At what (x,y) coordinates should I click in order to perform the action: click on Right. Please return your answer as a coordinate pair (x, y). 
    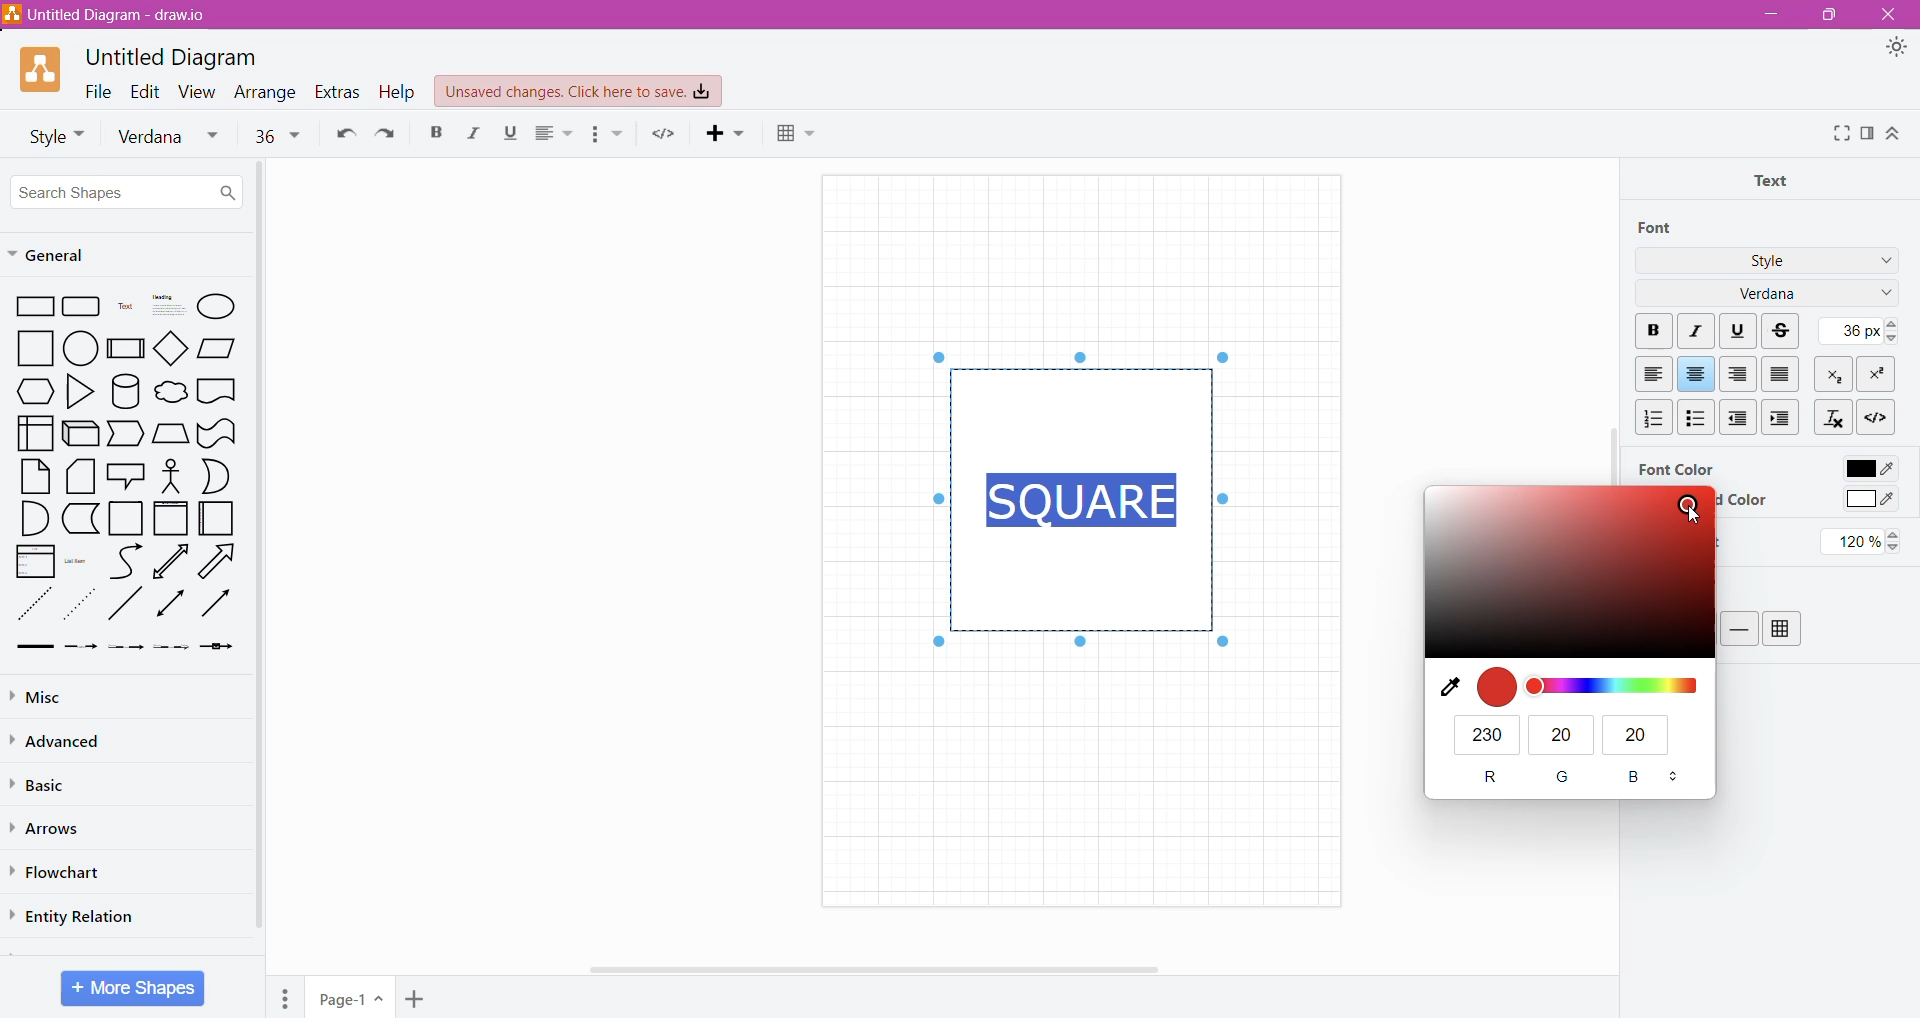
    Looking at the image, I should click on (1740, 374).